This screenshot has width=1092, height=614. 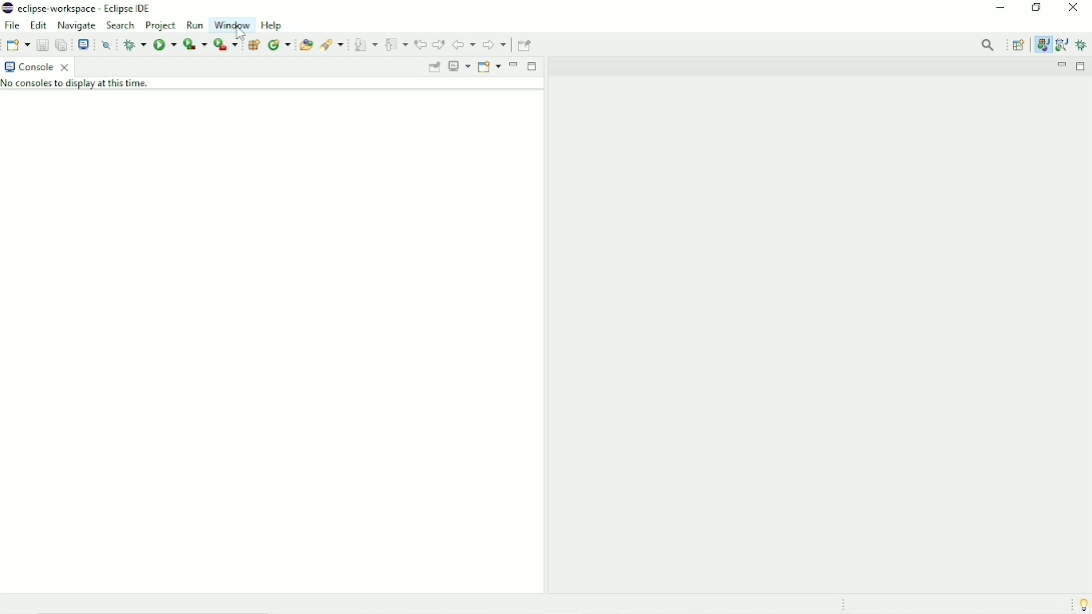 I want to click on Pin Console, so click(x=433, y=68).